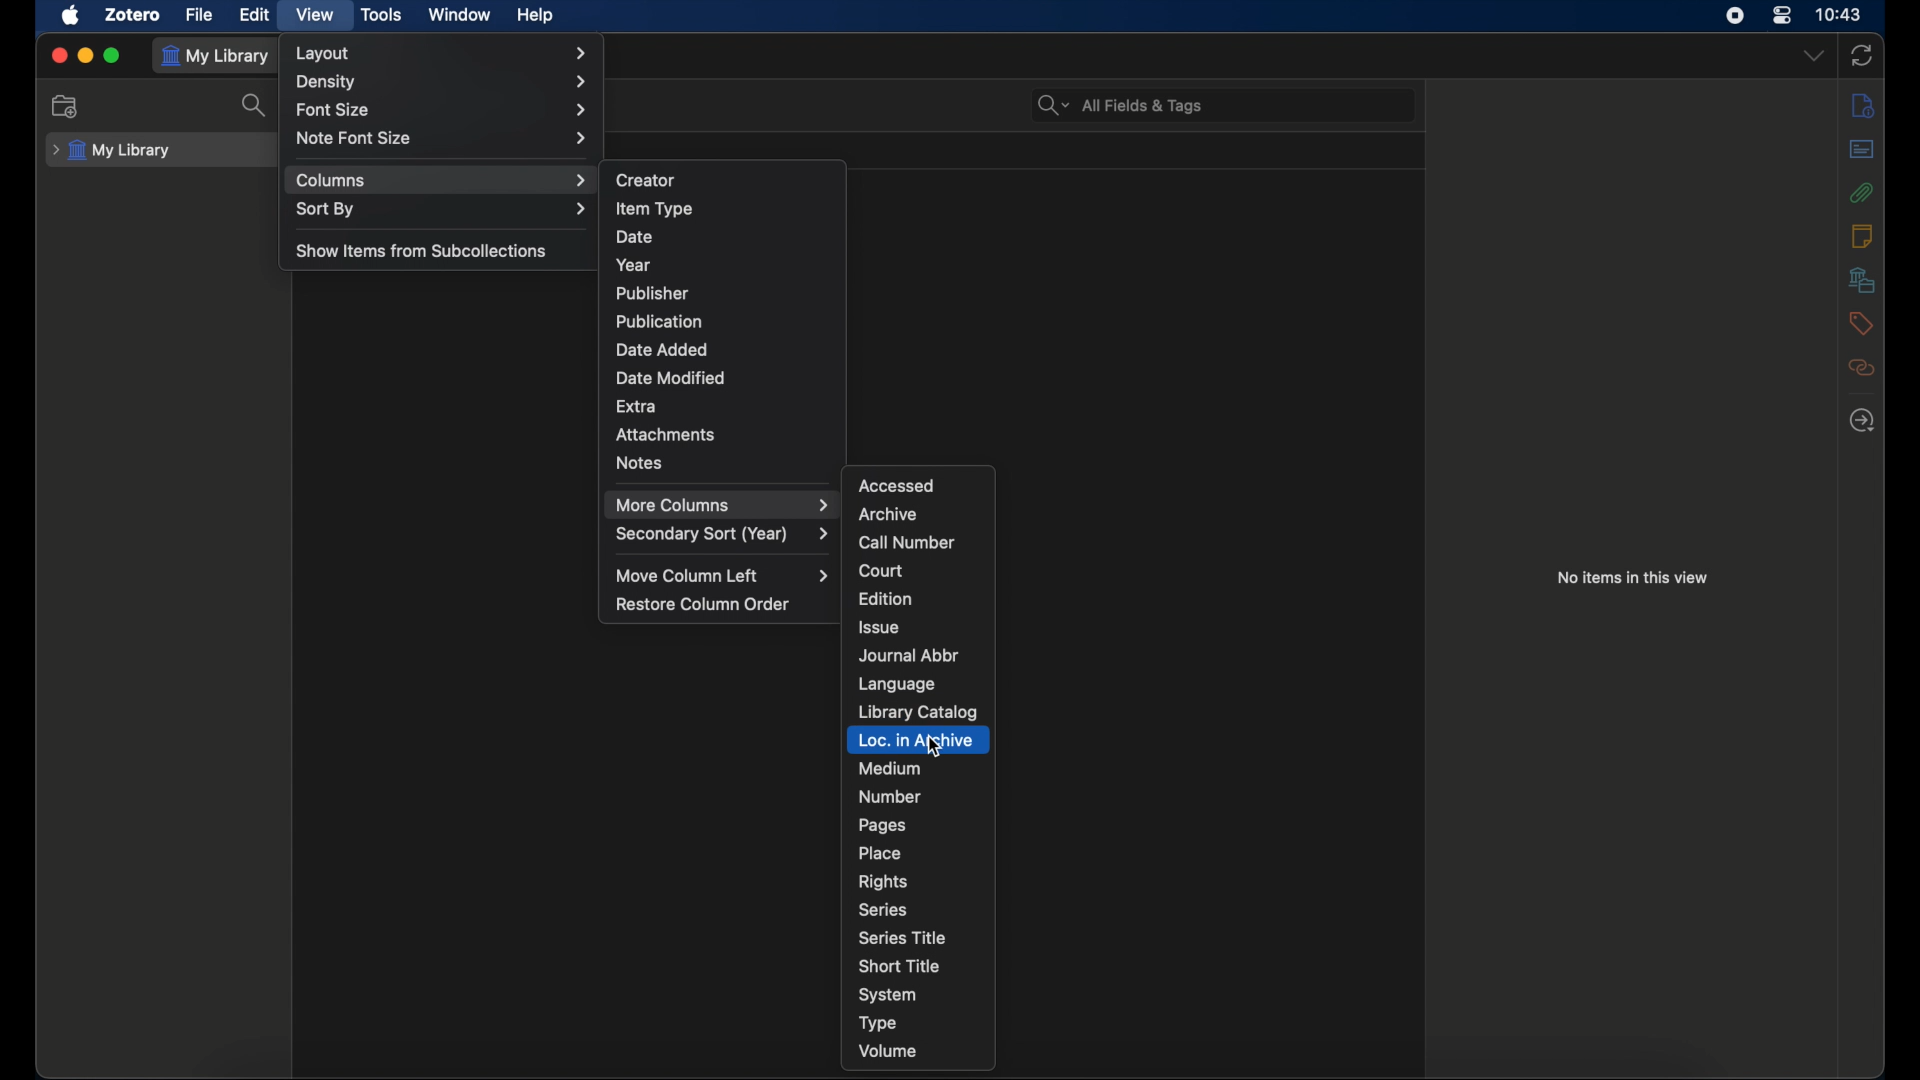  What do you see at coordinates (899, 966) in the screenshot?
I see `short title` at bounding box center [899, 966].